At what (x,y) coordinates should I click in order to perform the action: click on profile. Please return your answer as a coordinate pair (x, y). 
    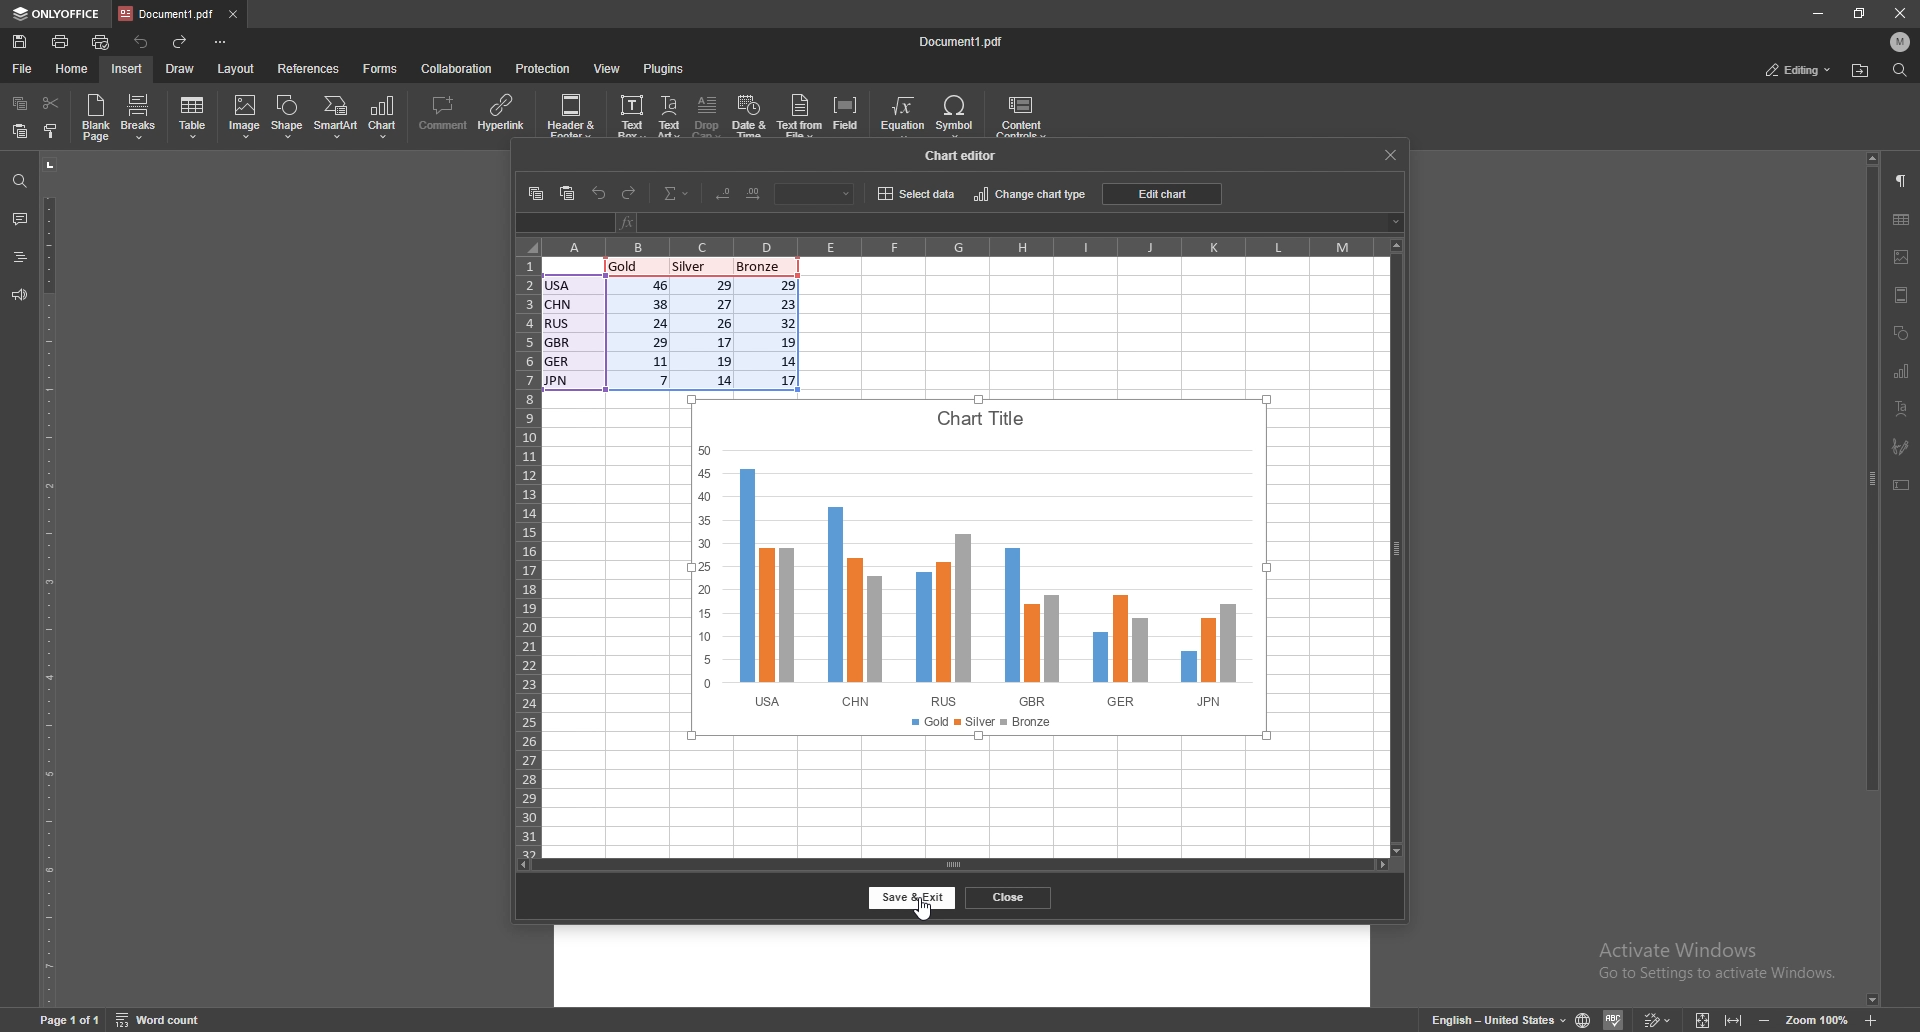
    Looking at the image, I should click on (1901, 41).